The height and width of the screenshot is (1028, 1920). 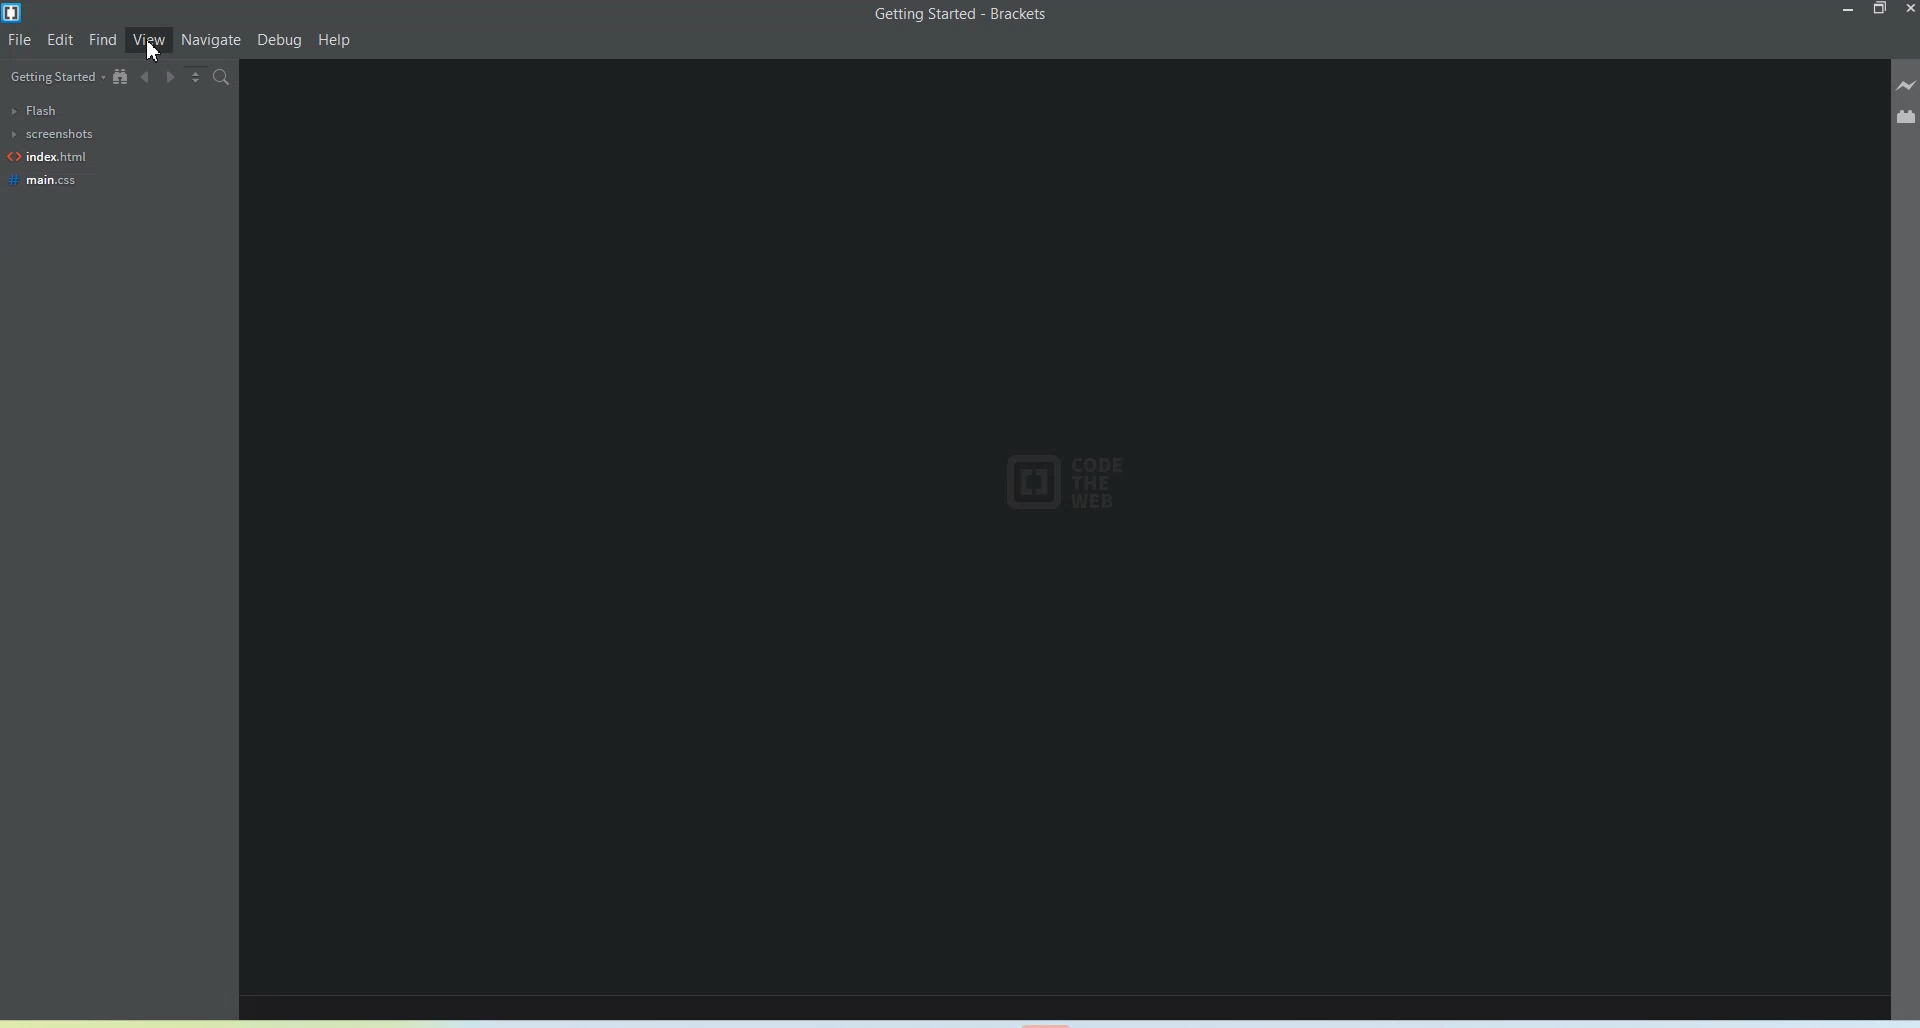 I want to click on Getting Started, so click(x=54, y=78).